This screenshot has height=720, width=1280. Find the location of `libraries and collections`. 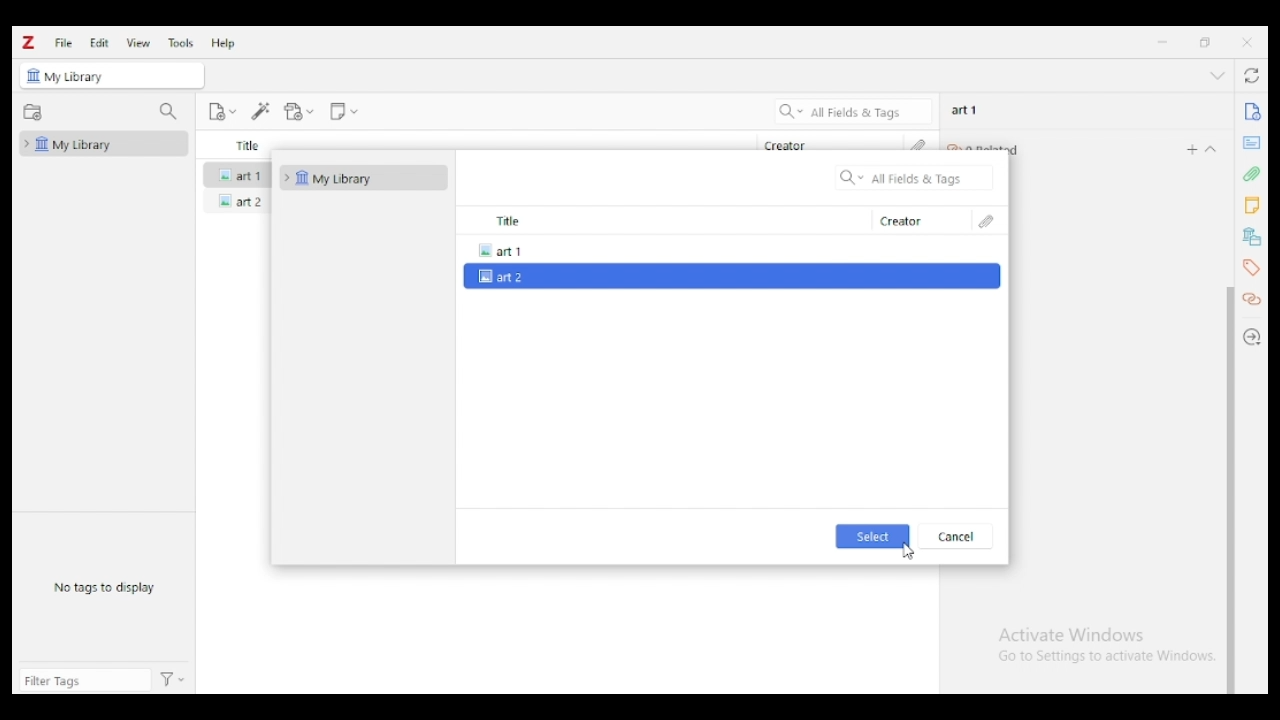

libraries and collections is located at coordinates (1250, 237).